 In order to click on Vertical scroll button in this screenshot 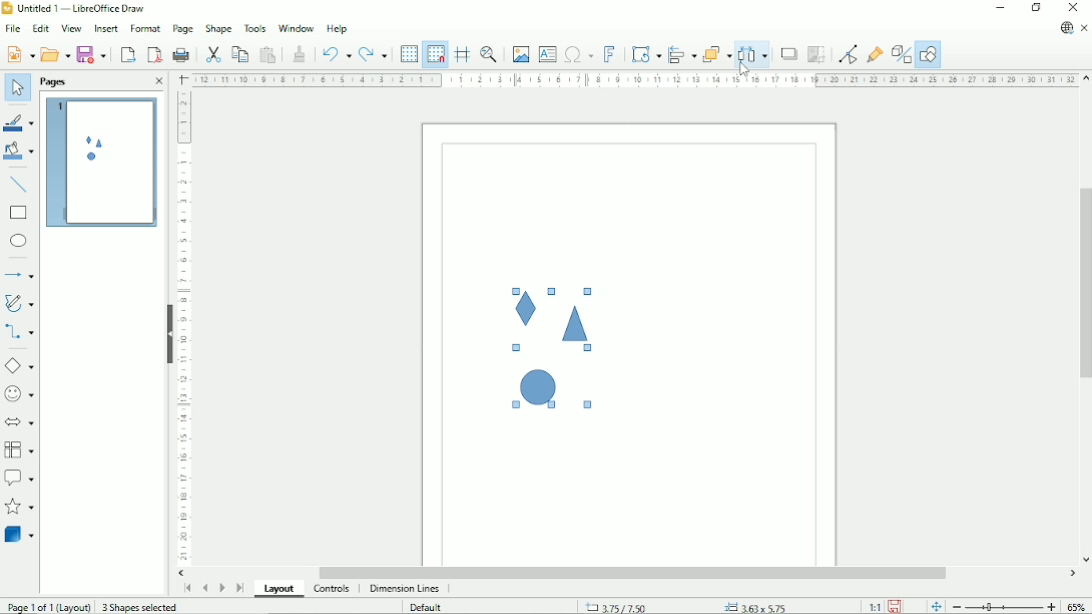, I will do `click(1085, 560)`.